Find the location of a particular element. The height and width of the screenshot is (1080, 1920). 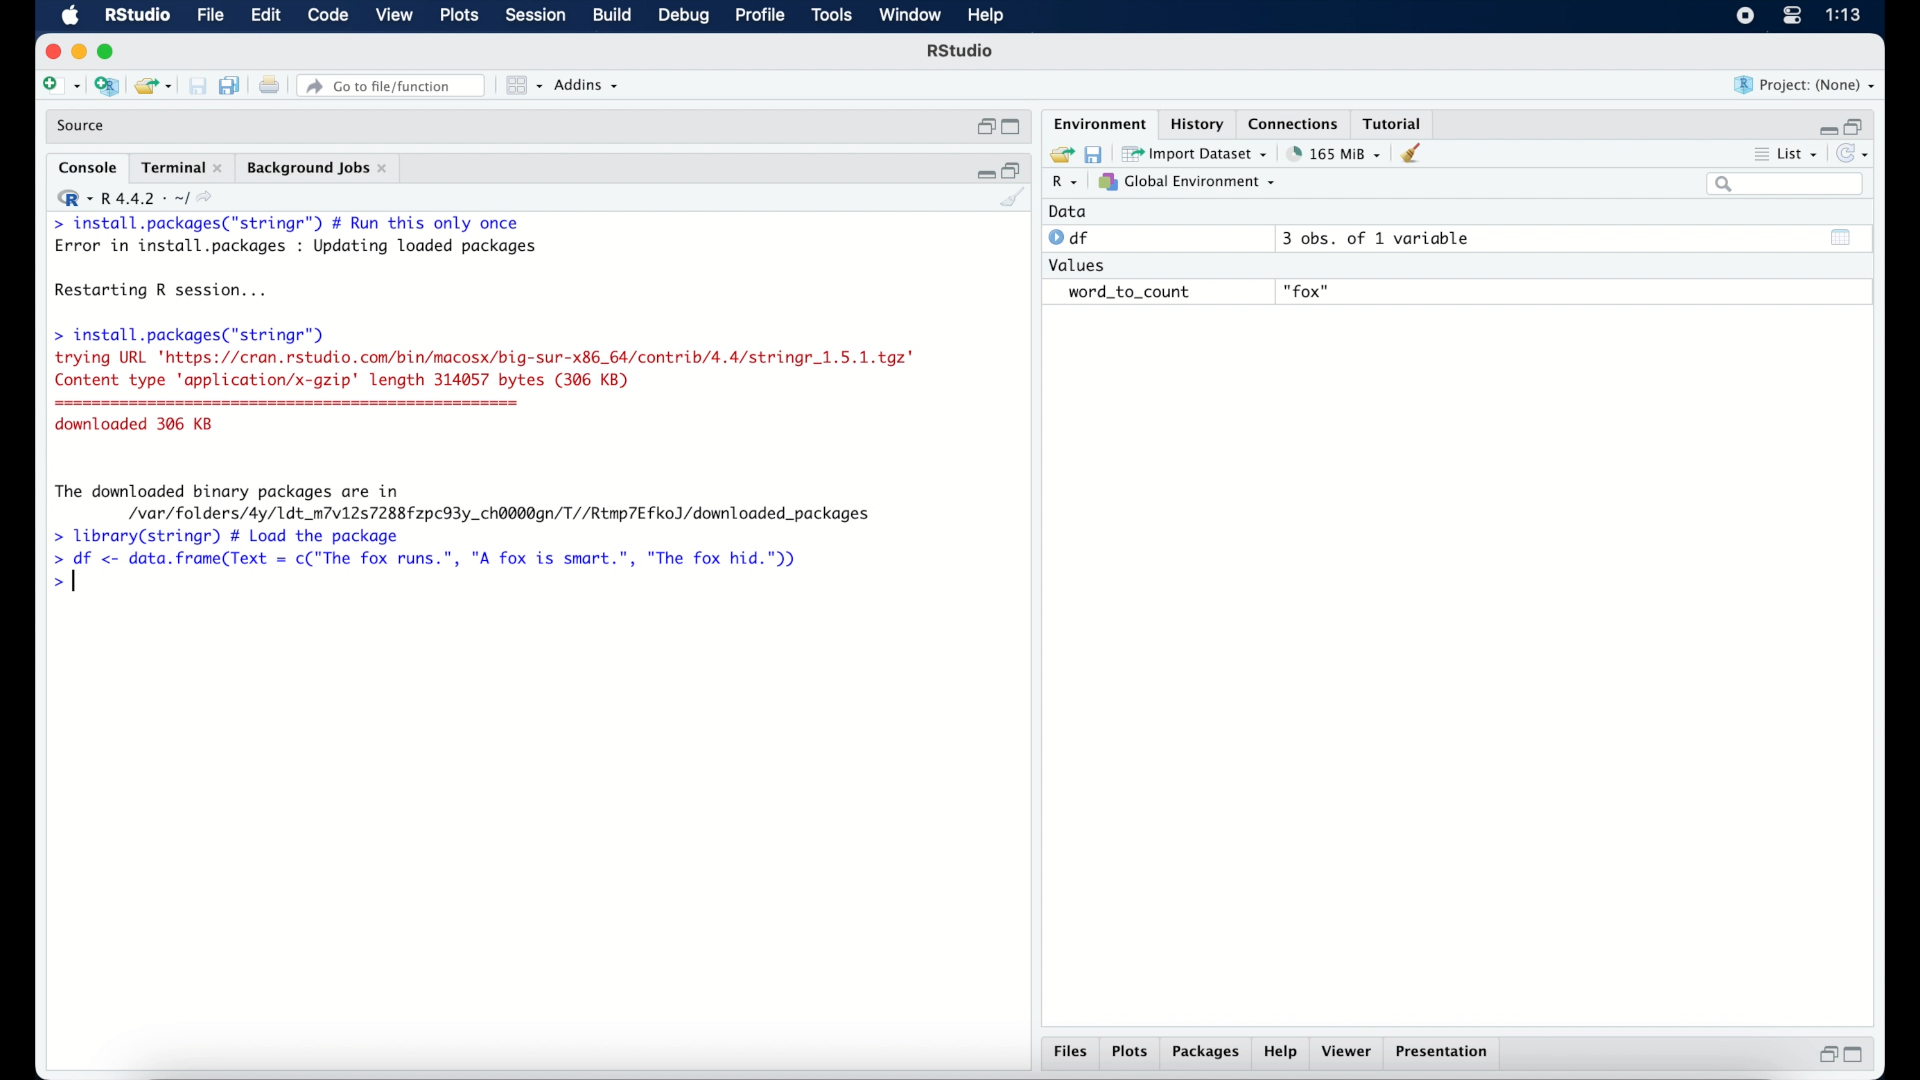

build is located at coordinates (611, 15).